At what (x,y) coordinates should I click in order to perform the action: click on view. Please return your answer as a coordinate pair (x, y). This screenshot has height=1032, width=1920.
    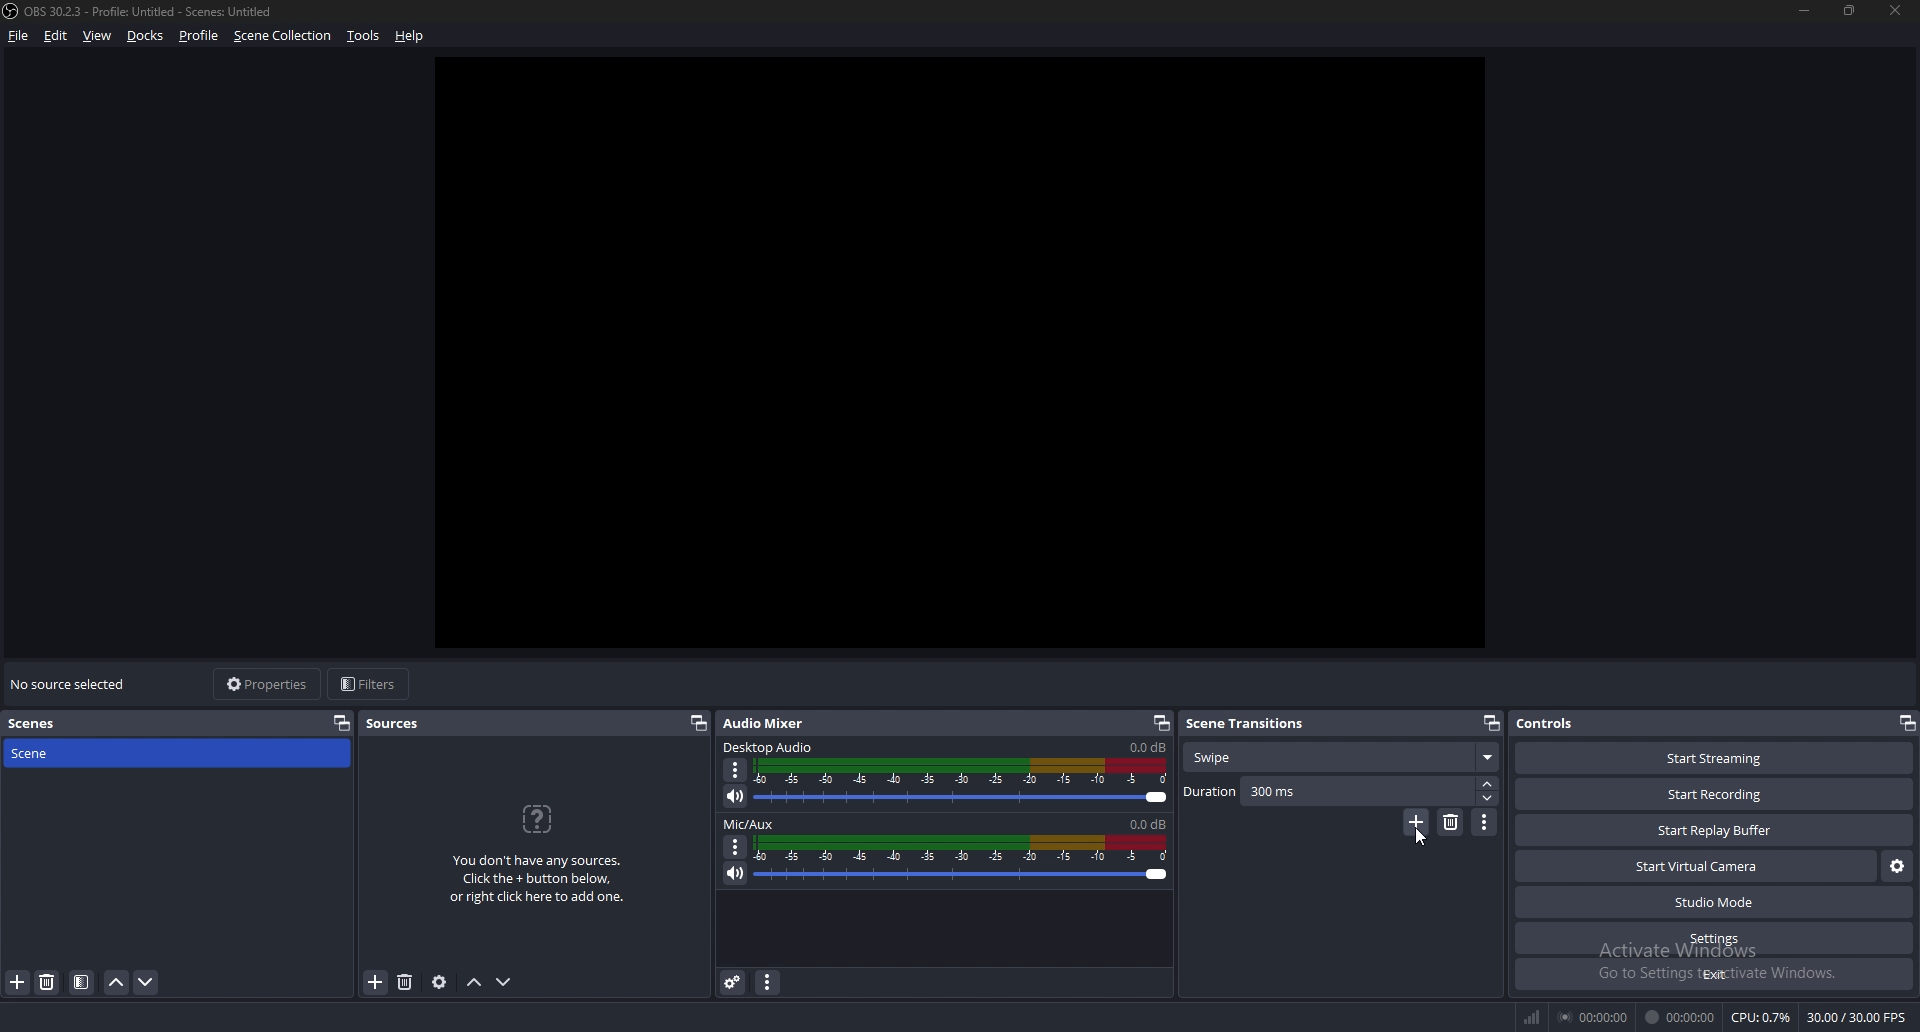
    Looking at the image, I should click on (98, 36).